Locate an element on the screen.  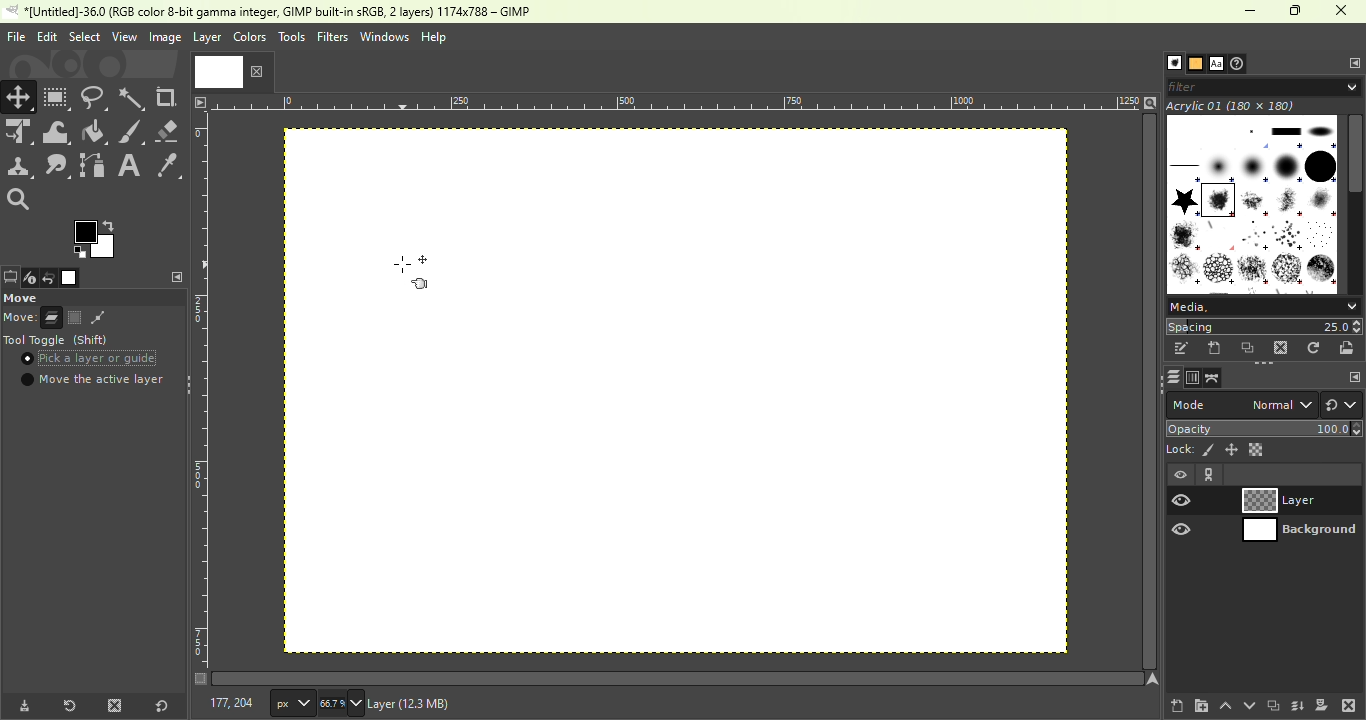
Document history is located at coordinates (1240, 63).